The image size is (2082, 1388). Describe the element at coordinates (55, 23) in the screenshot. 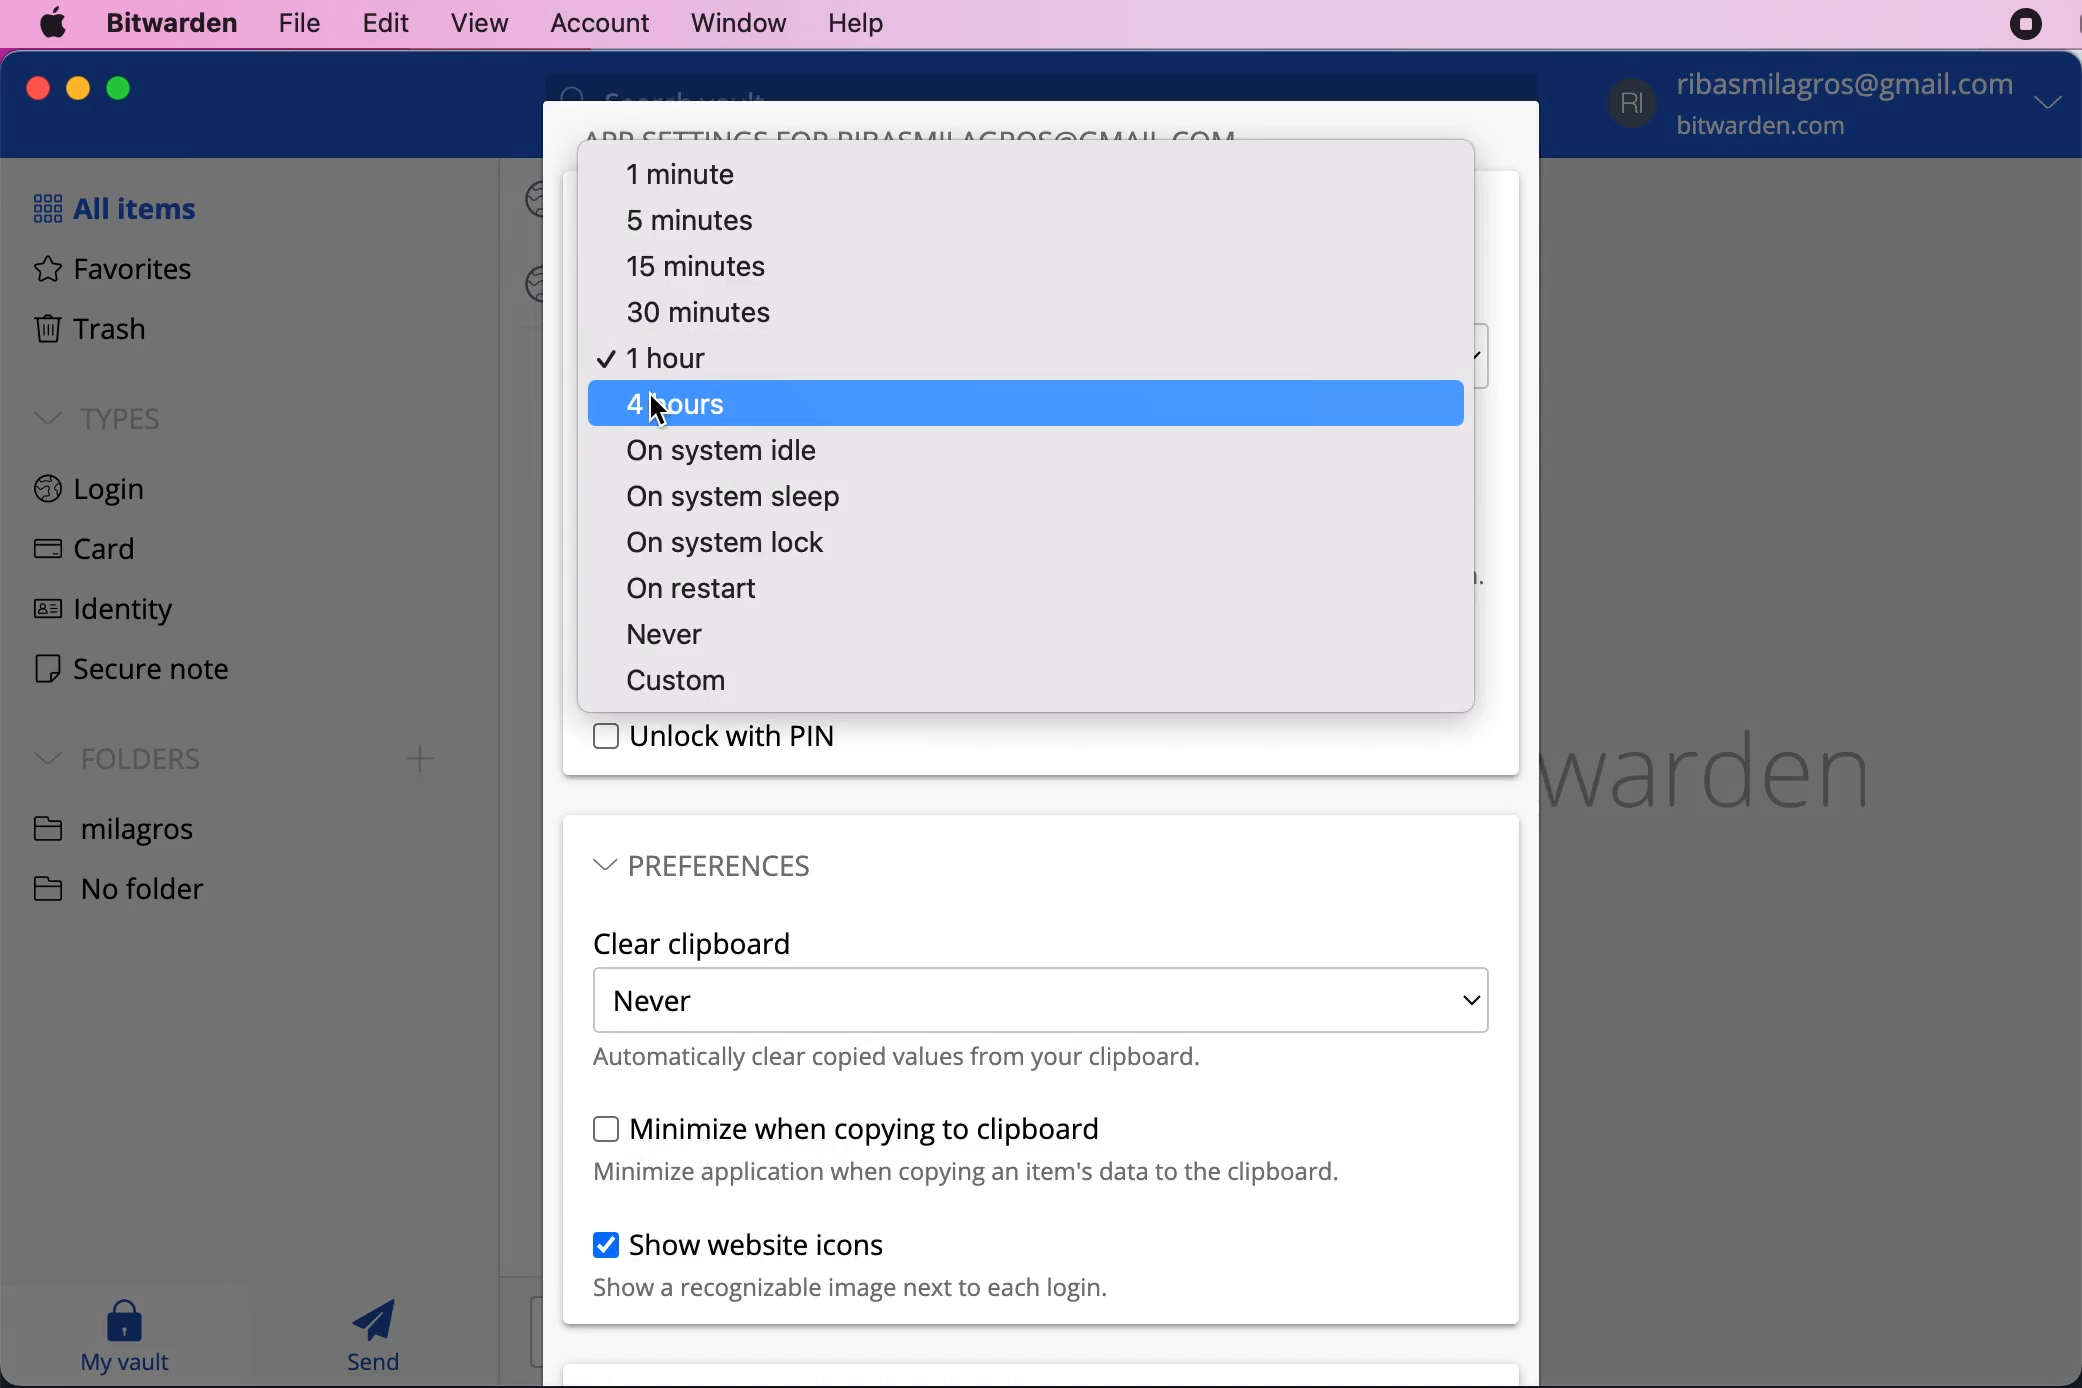

I see `mac logo` at that location.